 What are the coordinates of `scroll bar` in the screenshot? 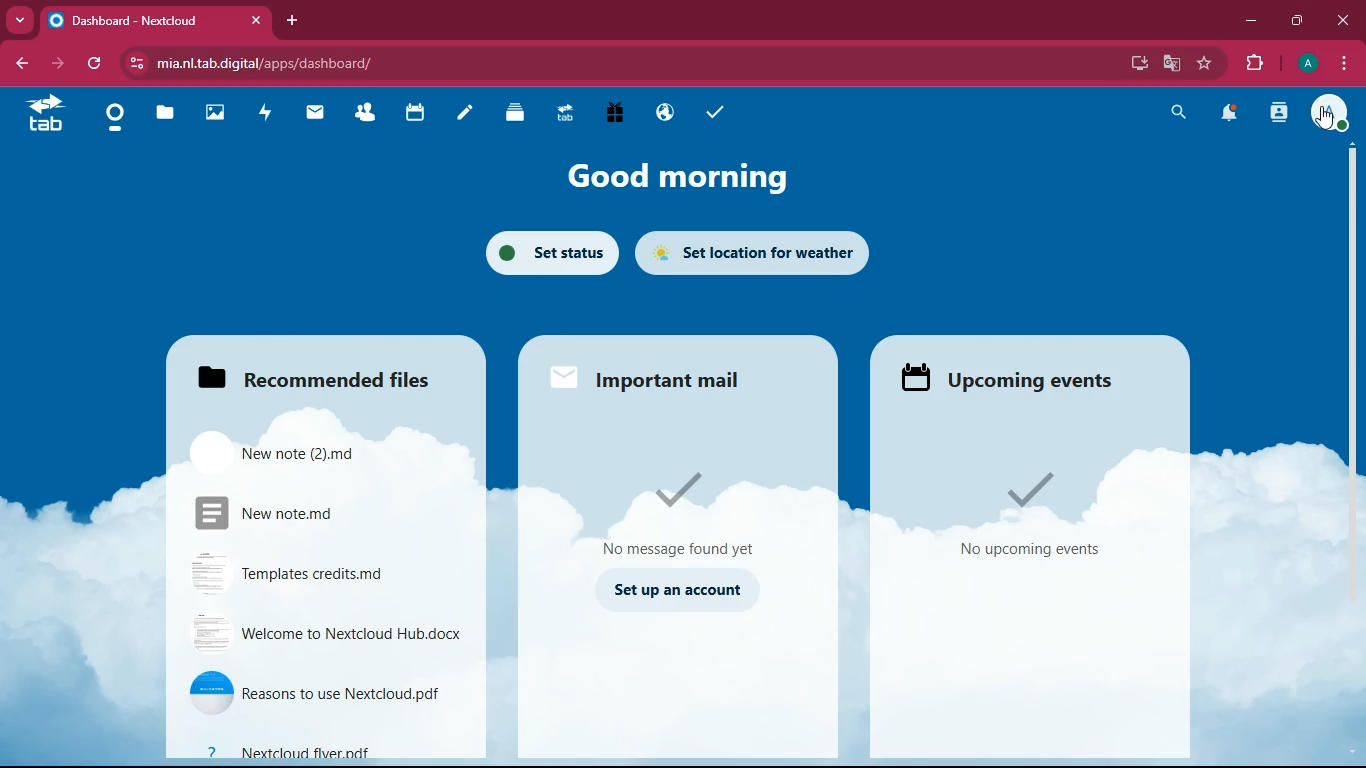 It's located at (1348, 332).